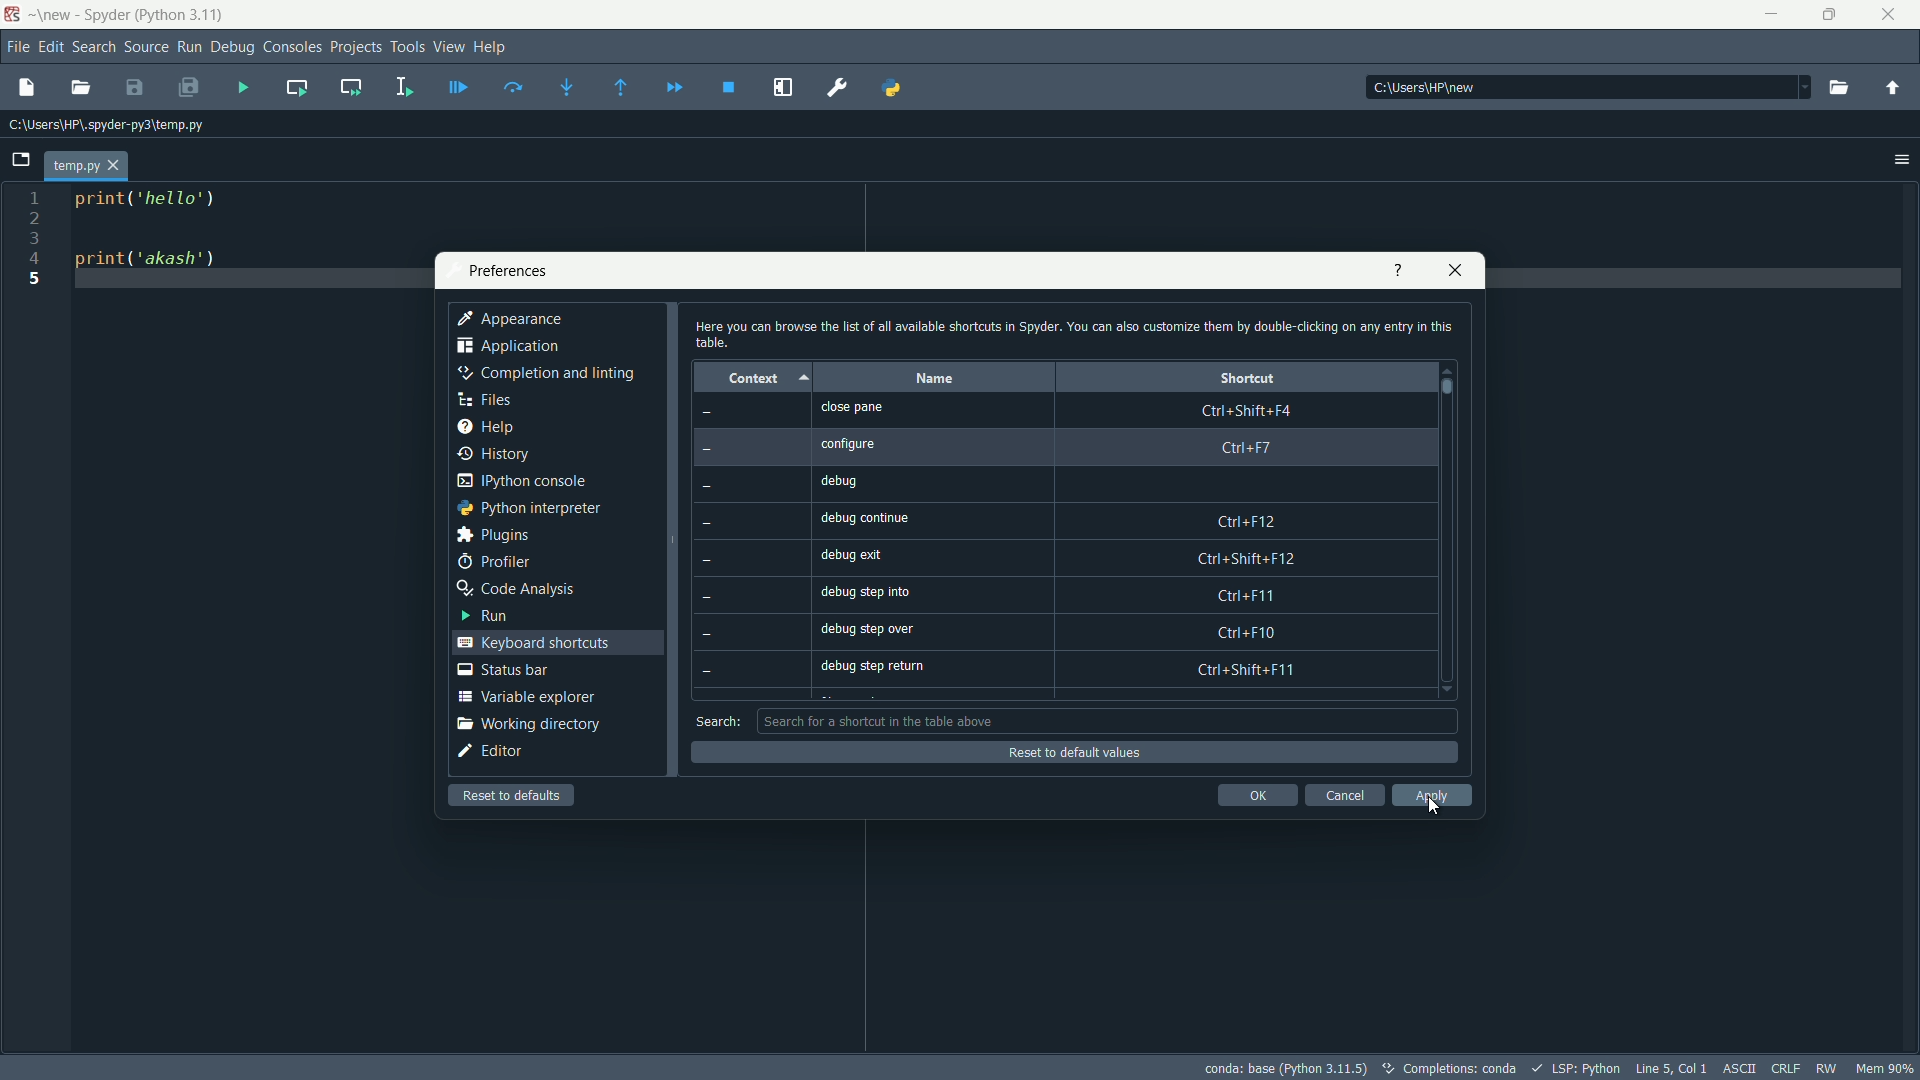 This screenshot has height=1080, width=1920. Describe the element at coordinates (507, 346) in the screenshot. I see `application` at that location.